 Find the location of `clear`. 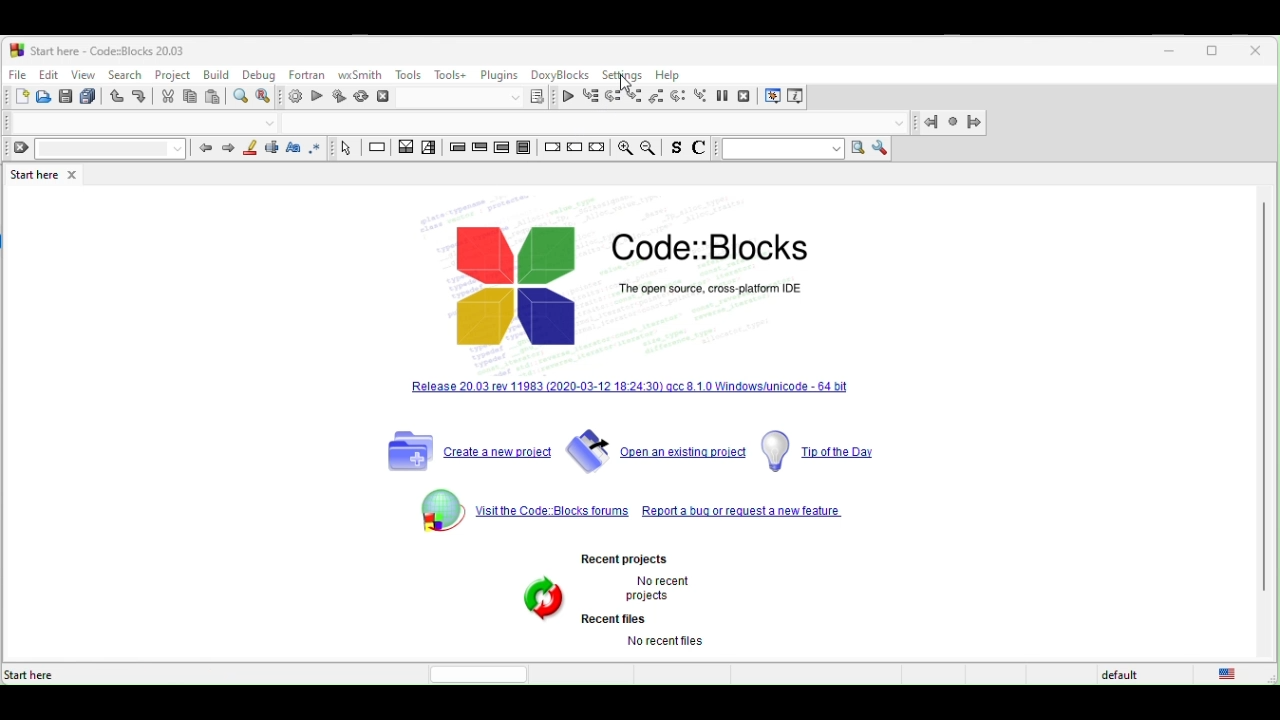

clear is located at coordinates (96, 149).